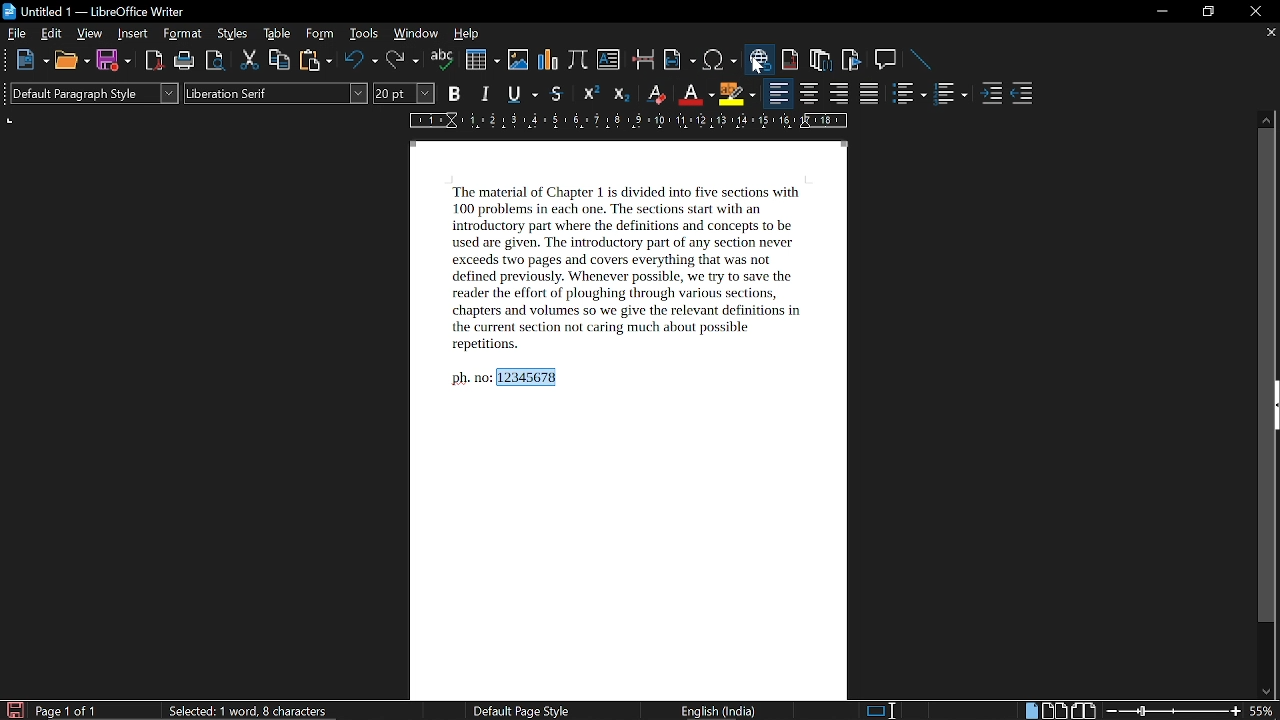 The height and width of the screenshot is (720, 1280). Describe the element at coordinates (880, 709) in the screenshot. I see `standard selection` at that location.